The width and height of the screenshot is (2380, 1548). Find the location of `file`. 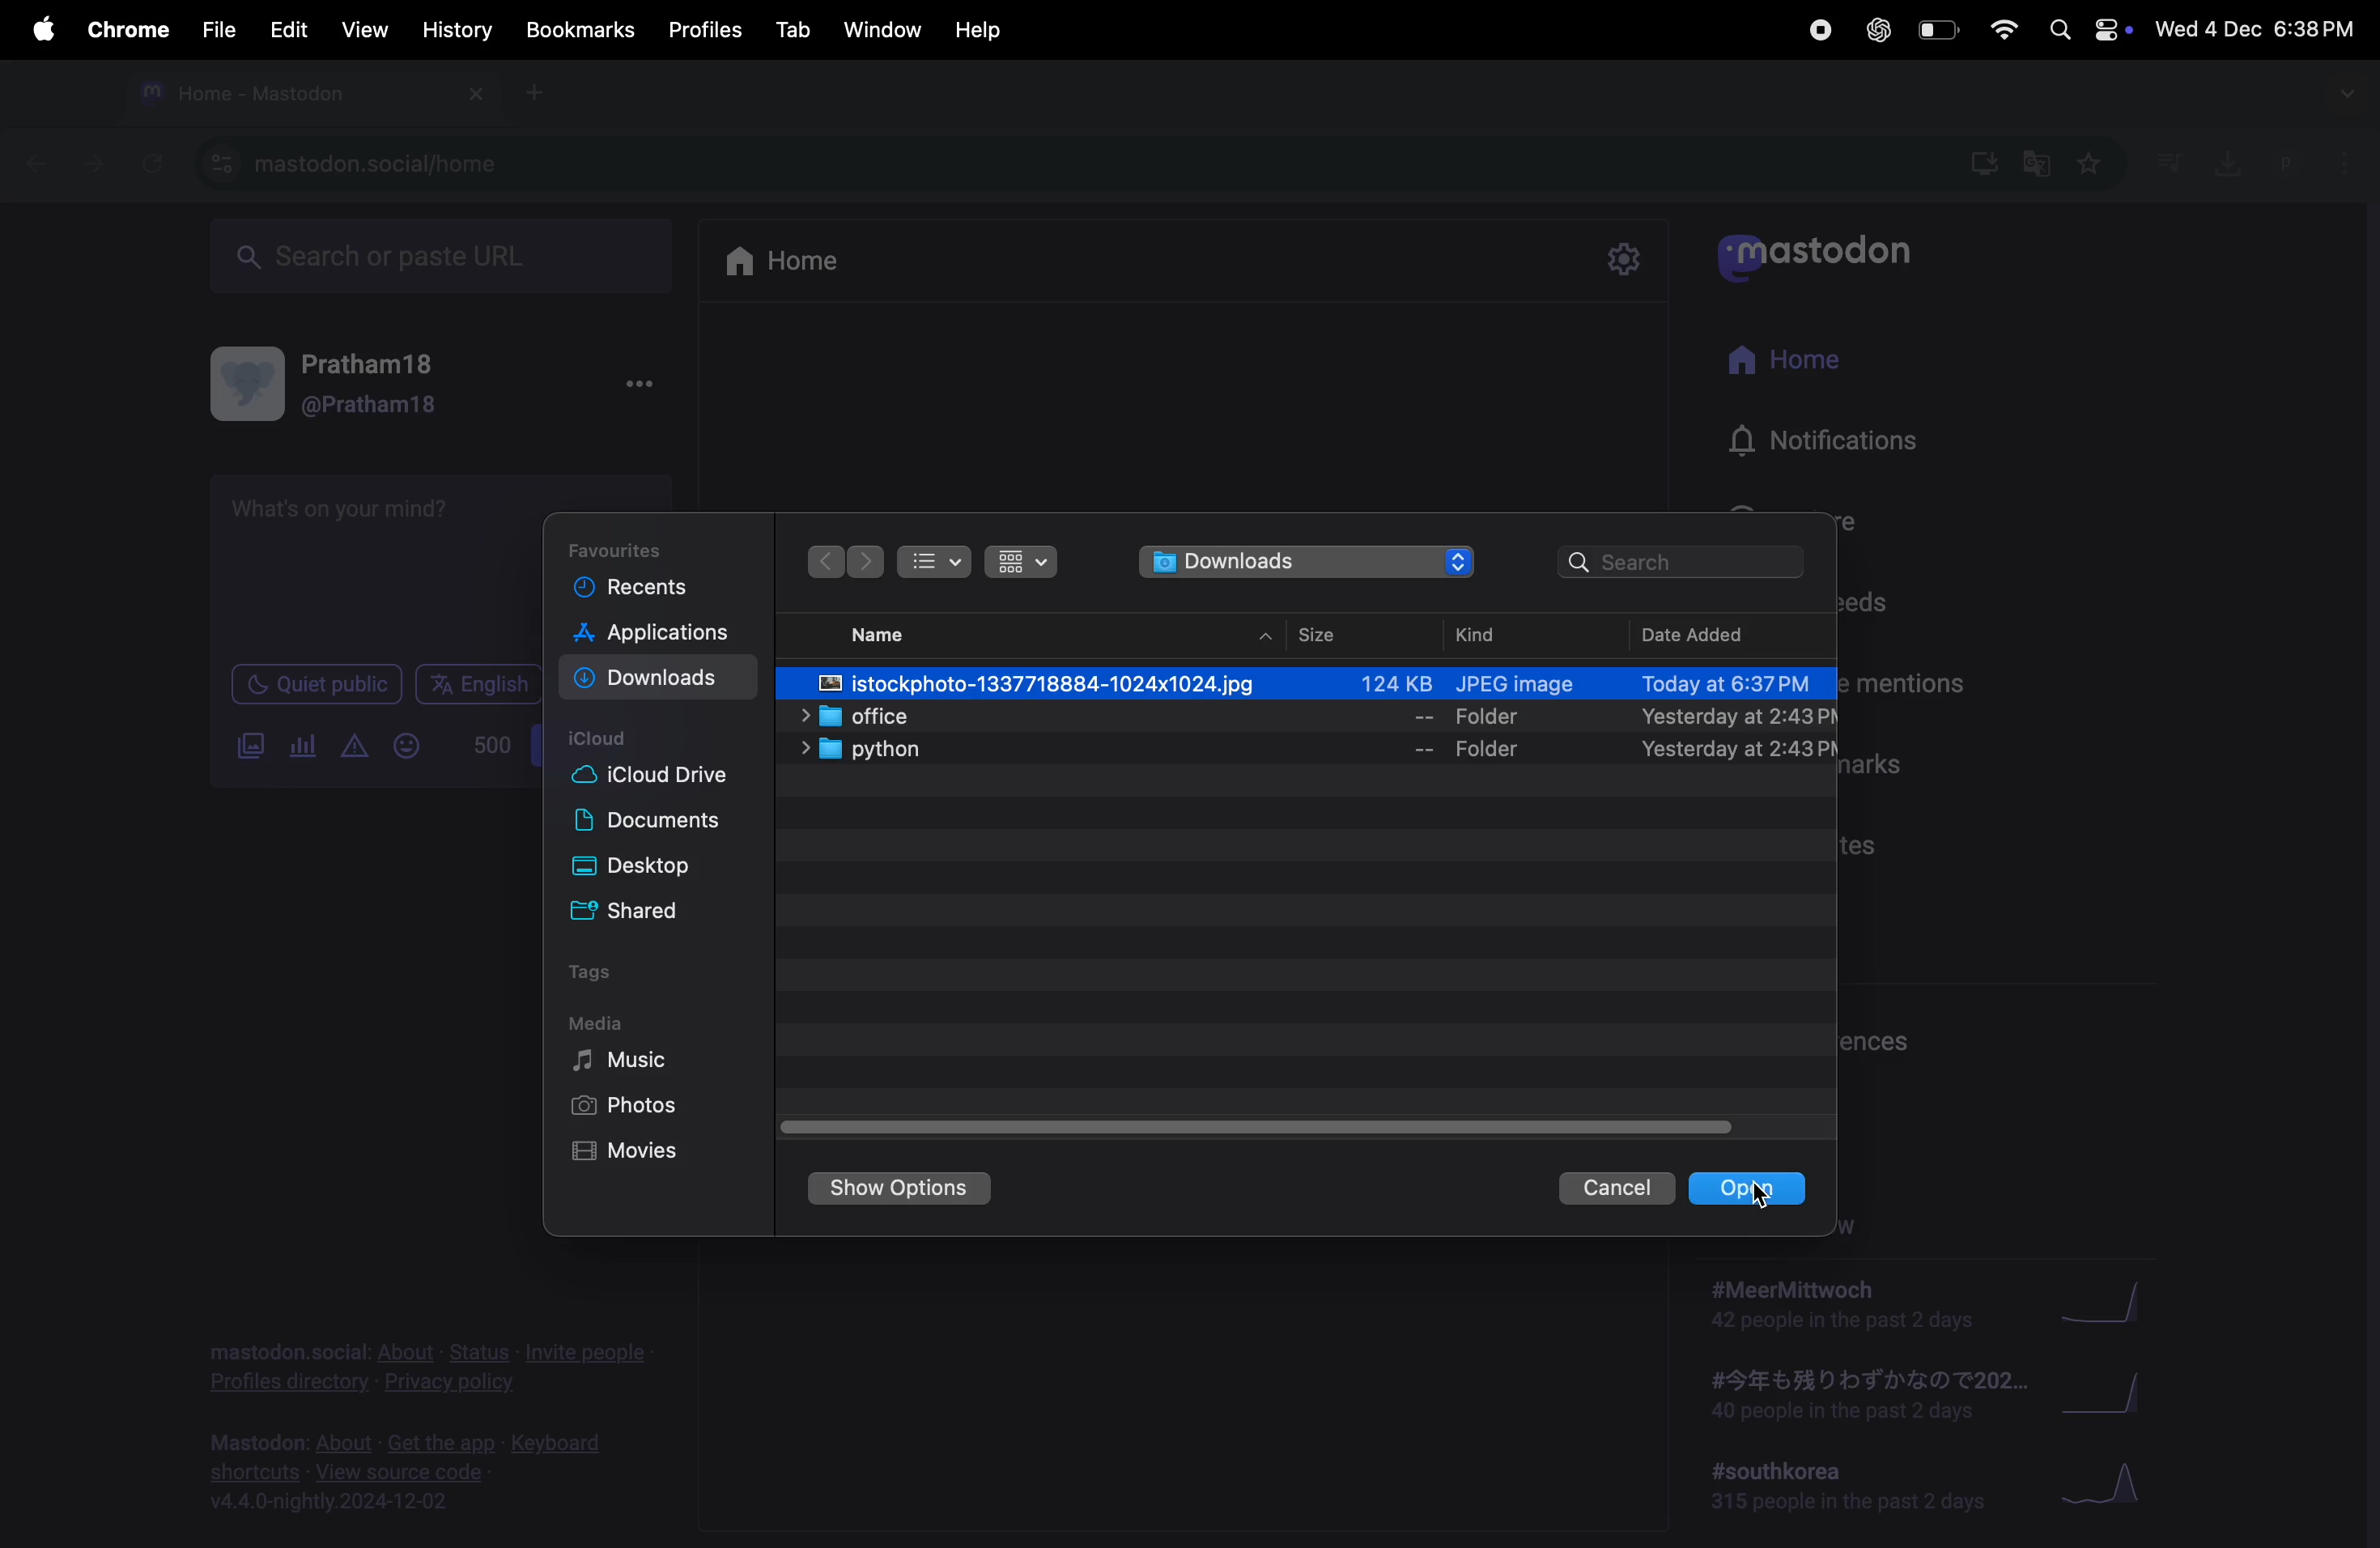

file is located at coordinates (216, 25).